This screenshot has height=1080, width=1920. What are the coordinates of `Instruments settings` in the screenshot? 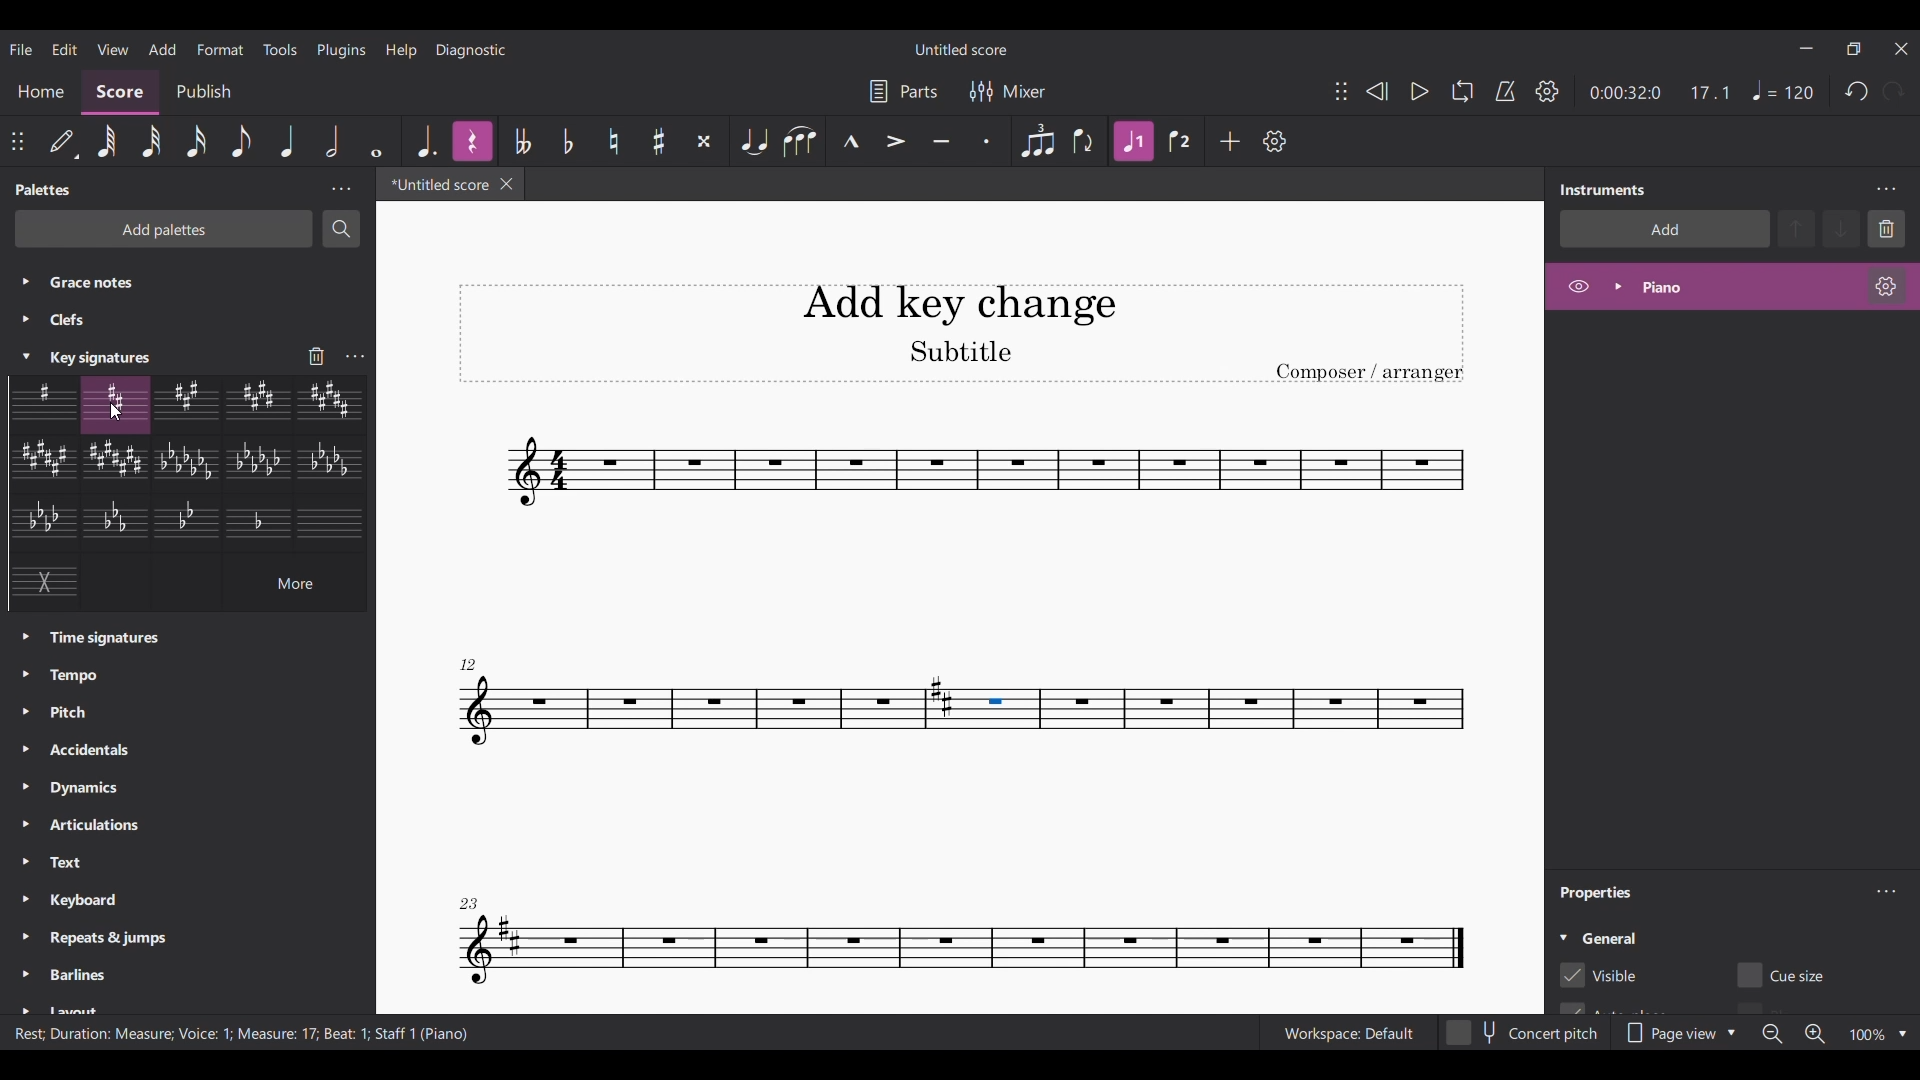 It's located at (1885, 189).